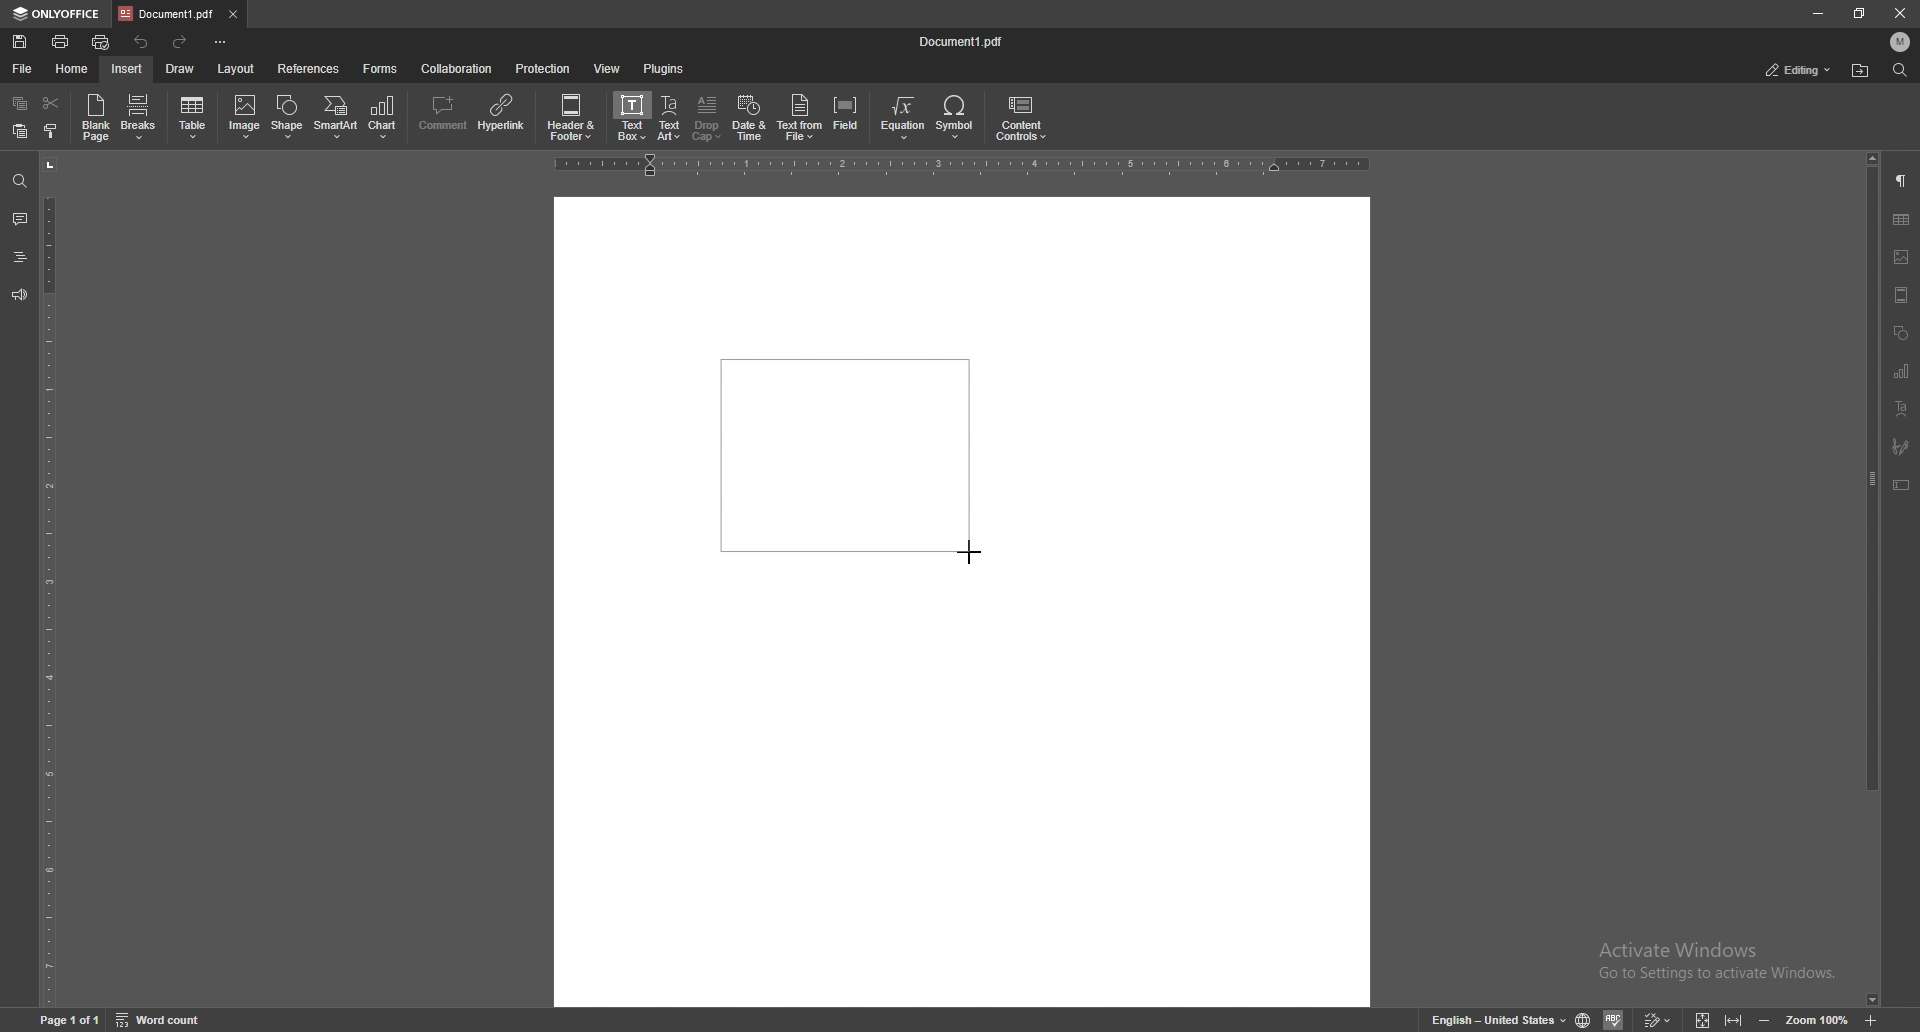 The height and width of the screenshot is (1032, 1920). Describe the element at coordinates (309, 69) in the screenshot. I see `references` at that location.